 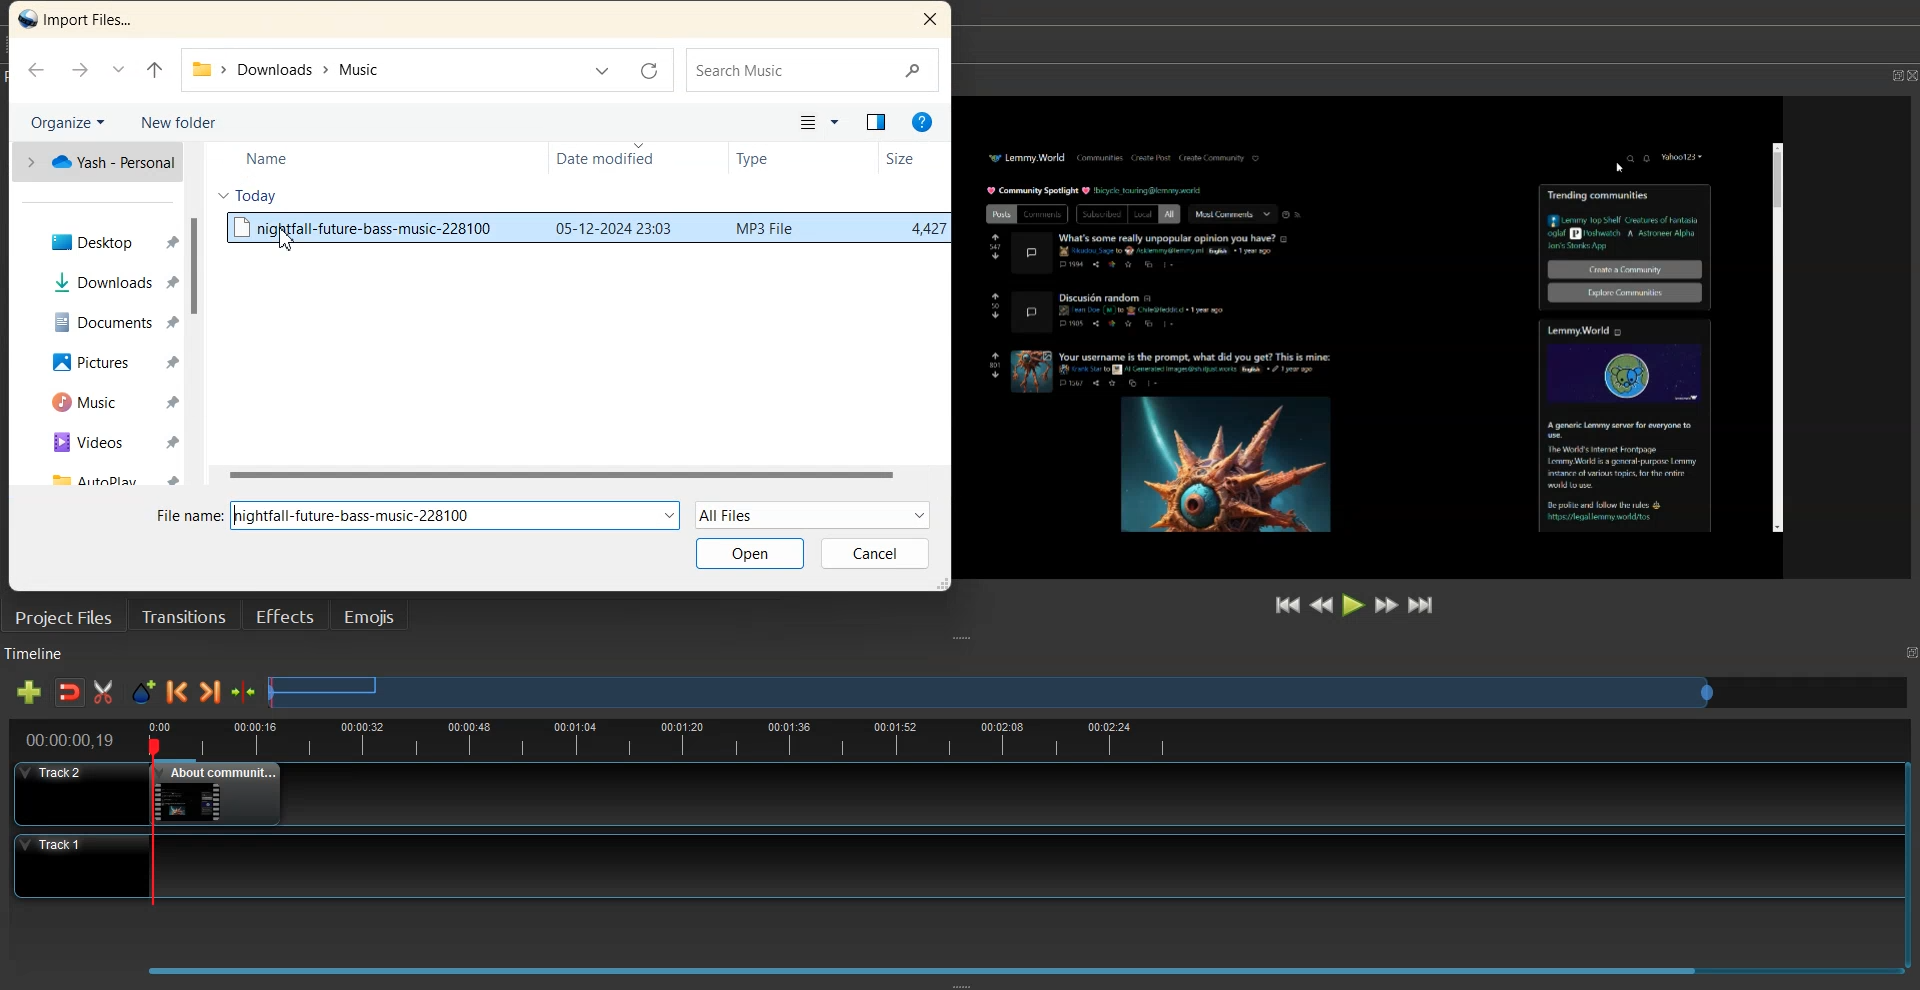 I want to click on Previous Location, so click(x=601, y=71).